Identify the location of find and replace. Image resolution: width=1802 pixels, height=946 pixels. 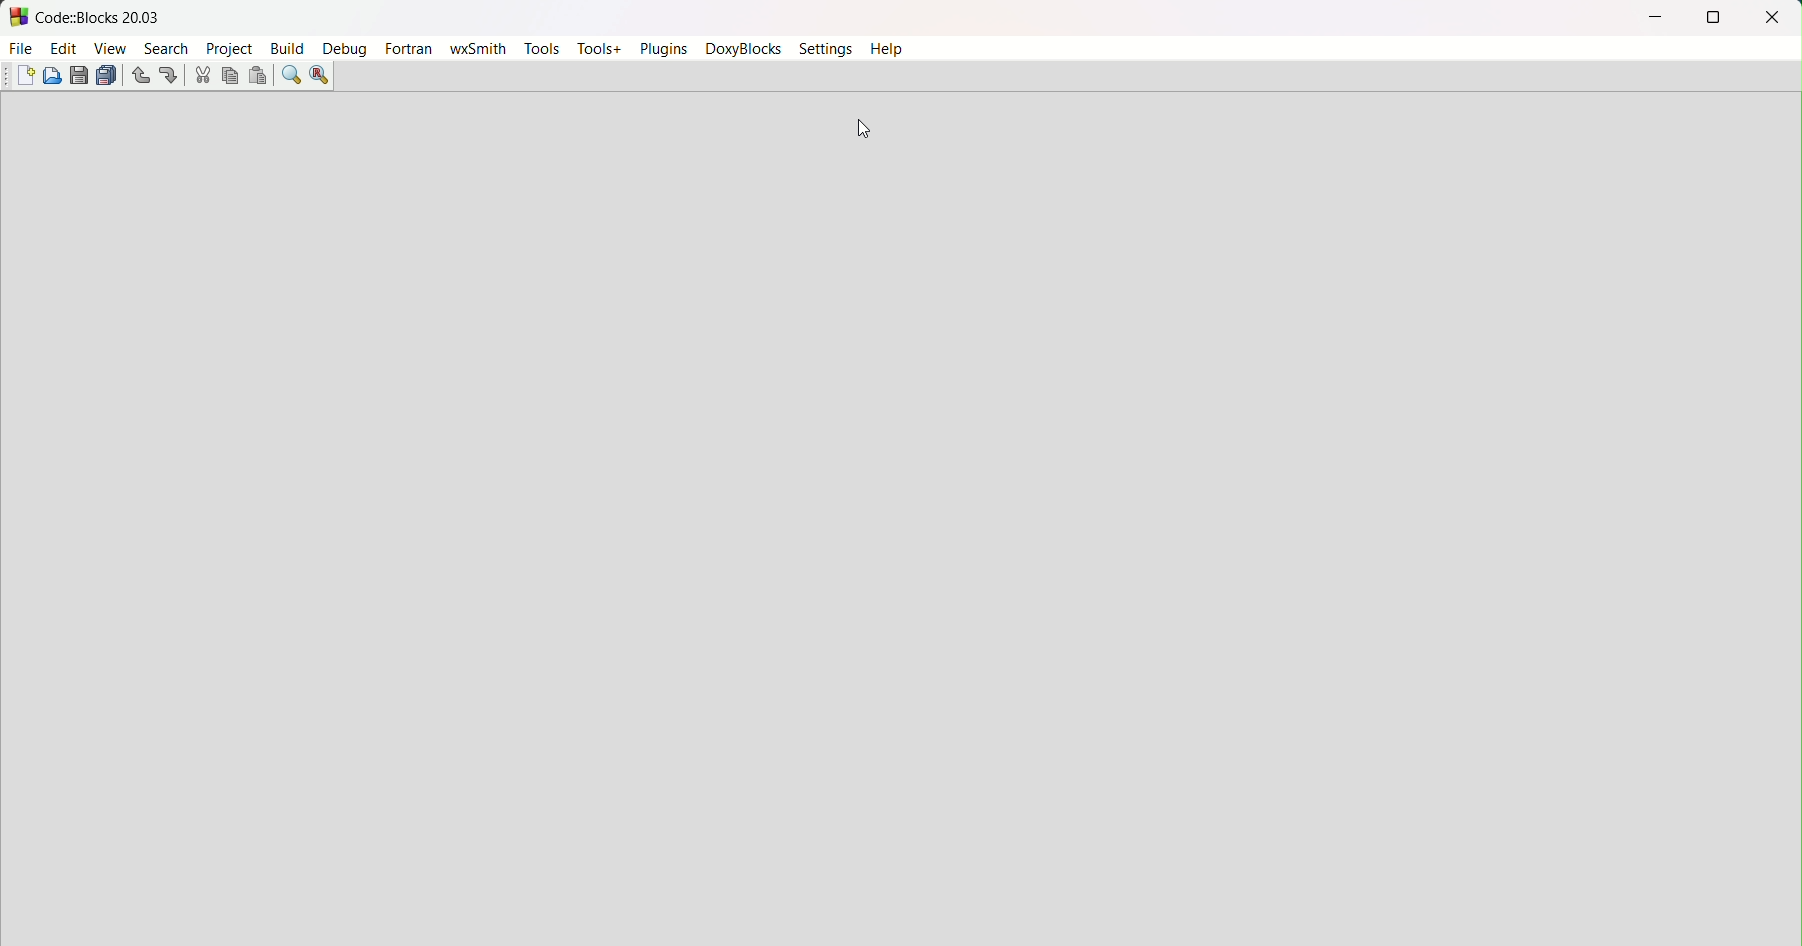
(320, 76).